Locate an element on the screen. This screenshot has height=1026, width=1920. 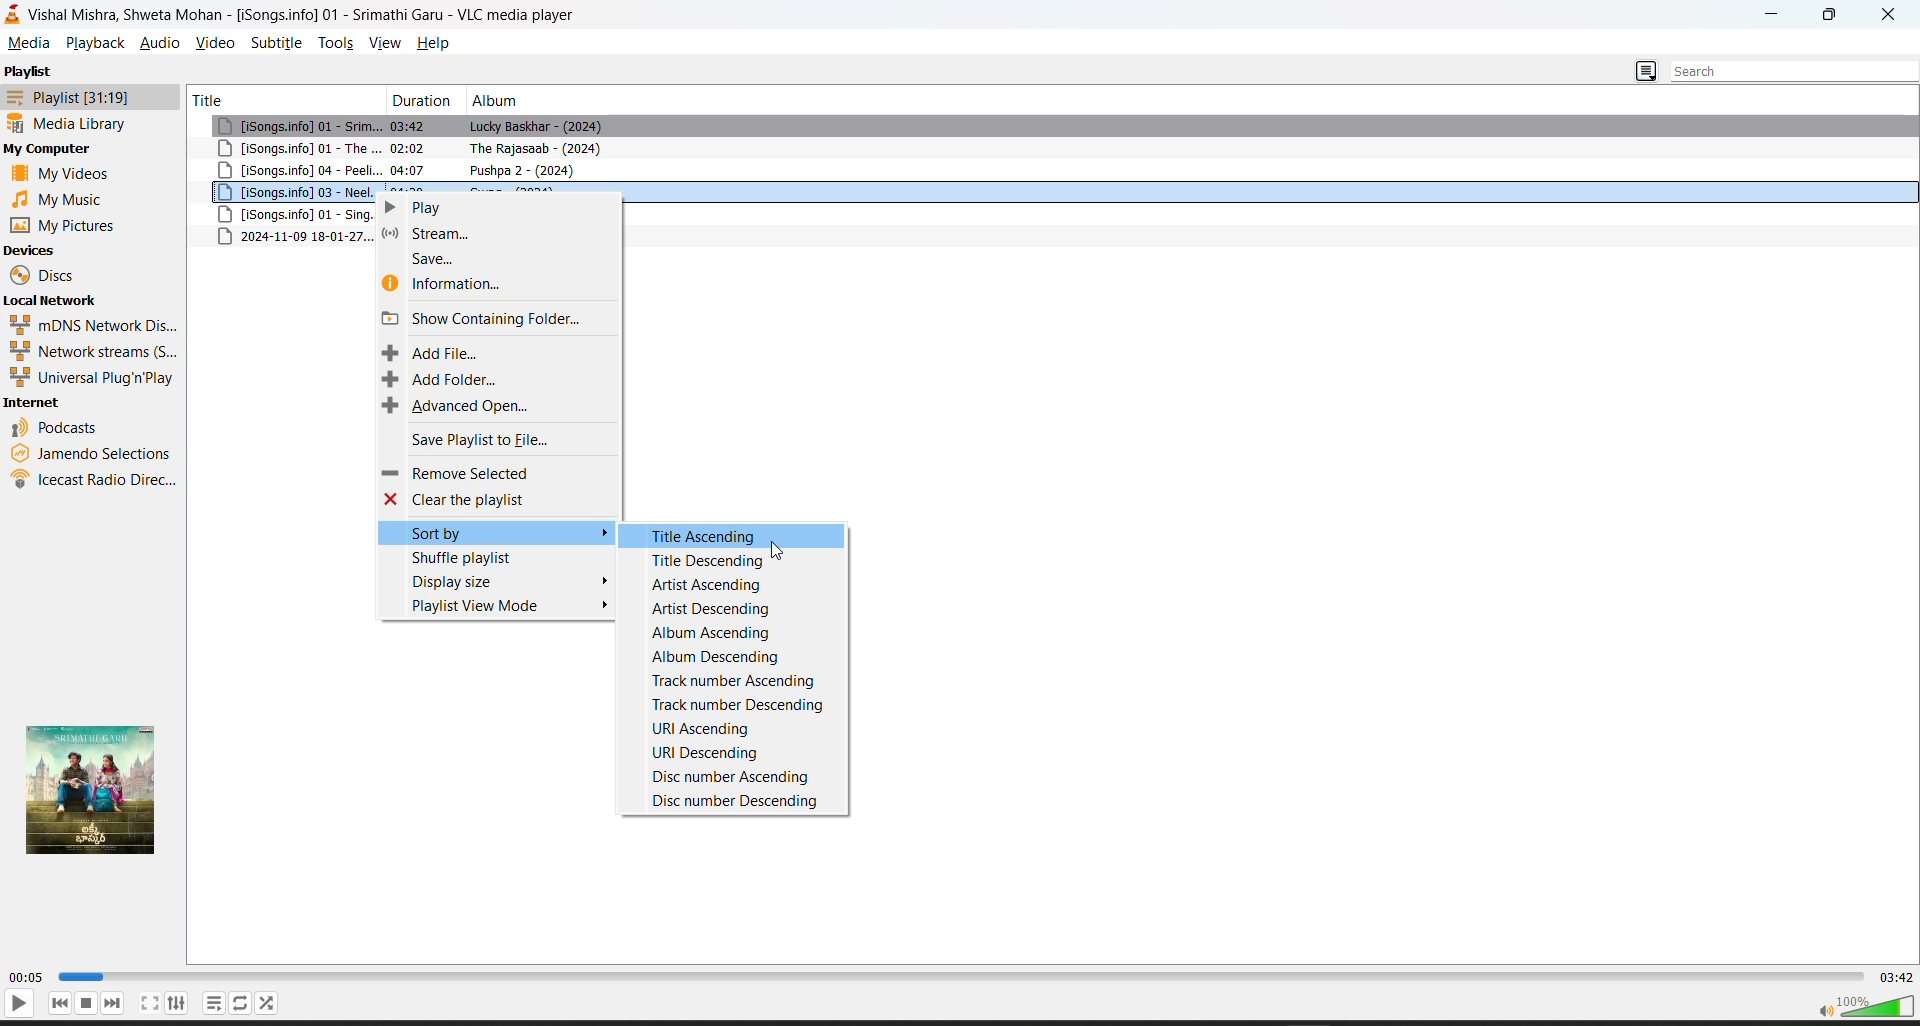
album descending is located at coordinates (736, 657).